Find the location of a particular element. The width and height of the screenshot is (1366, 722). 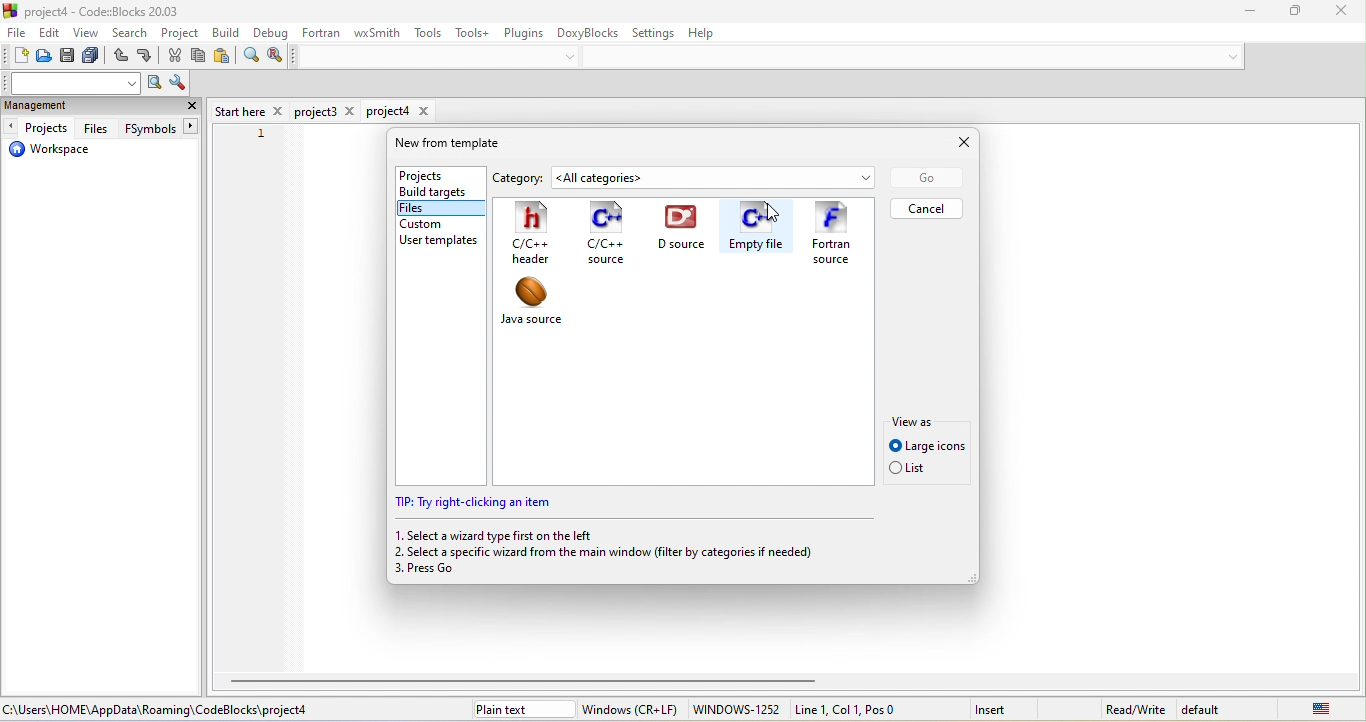

go is located at coordinates (925, 178).